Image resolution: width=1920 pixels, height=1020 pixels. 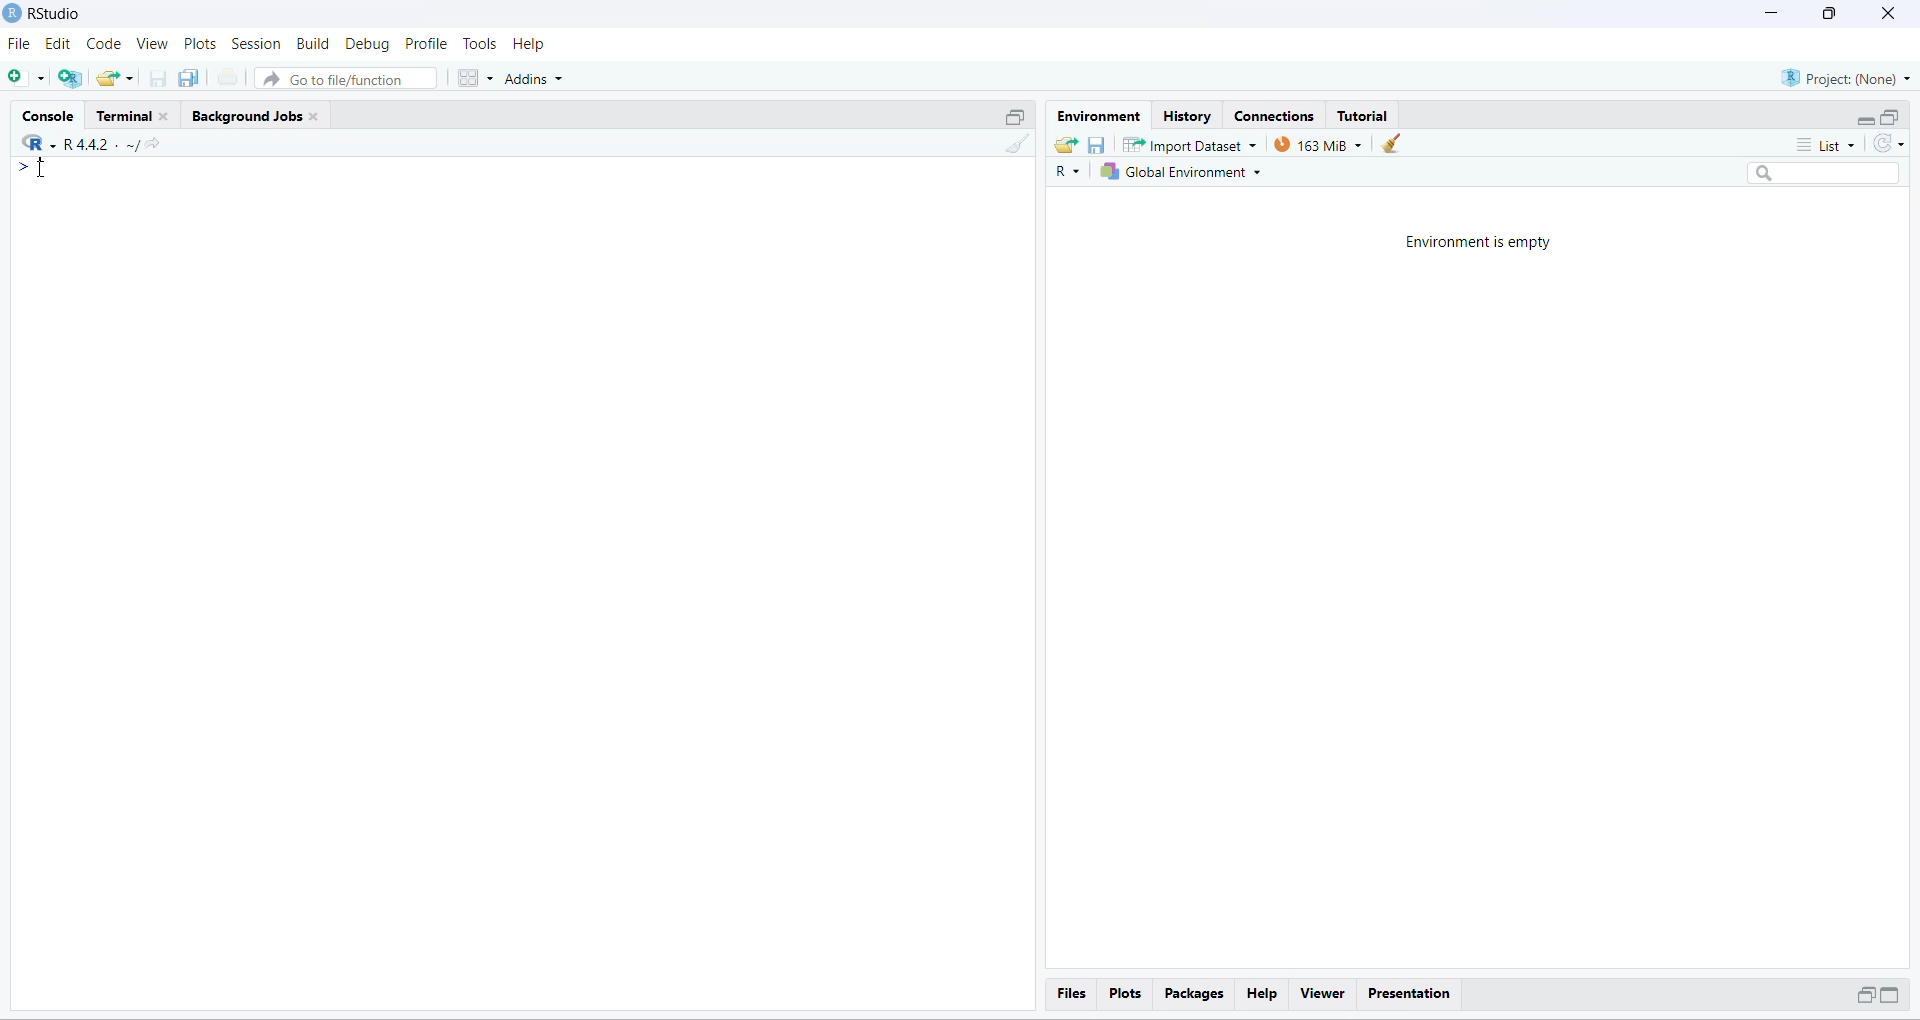 I want to click on Terminal, so click(x=136, y=112).